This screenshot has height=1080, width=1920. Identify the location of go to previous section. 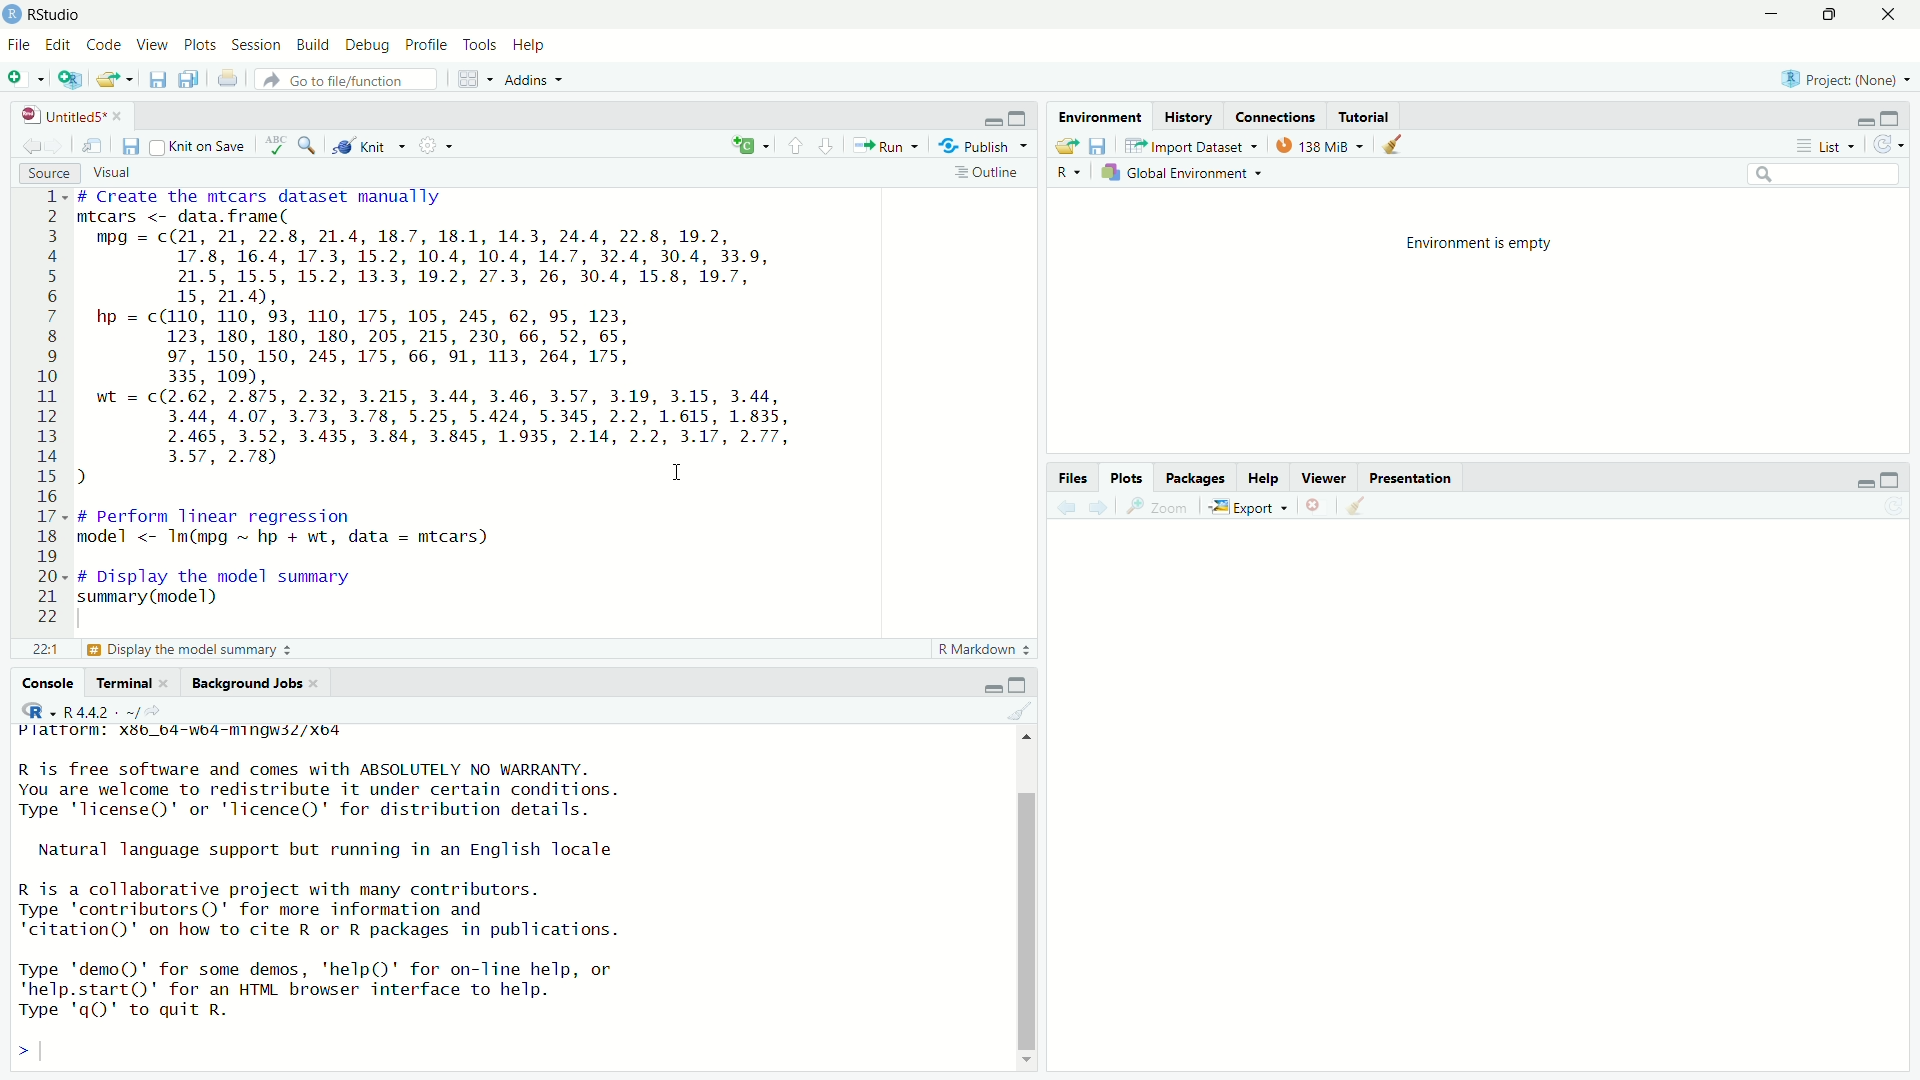
(794, 145).